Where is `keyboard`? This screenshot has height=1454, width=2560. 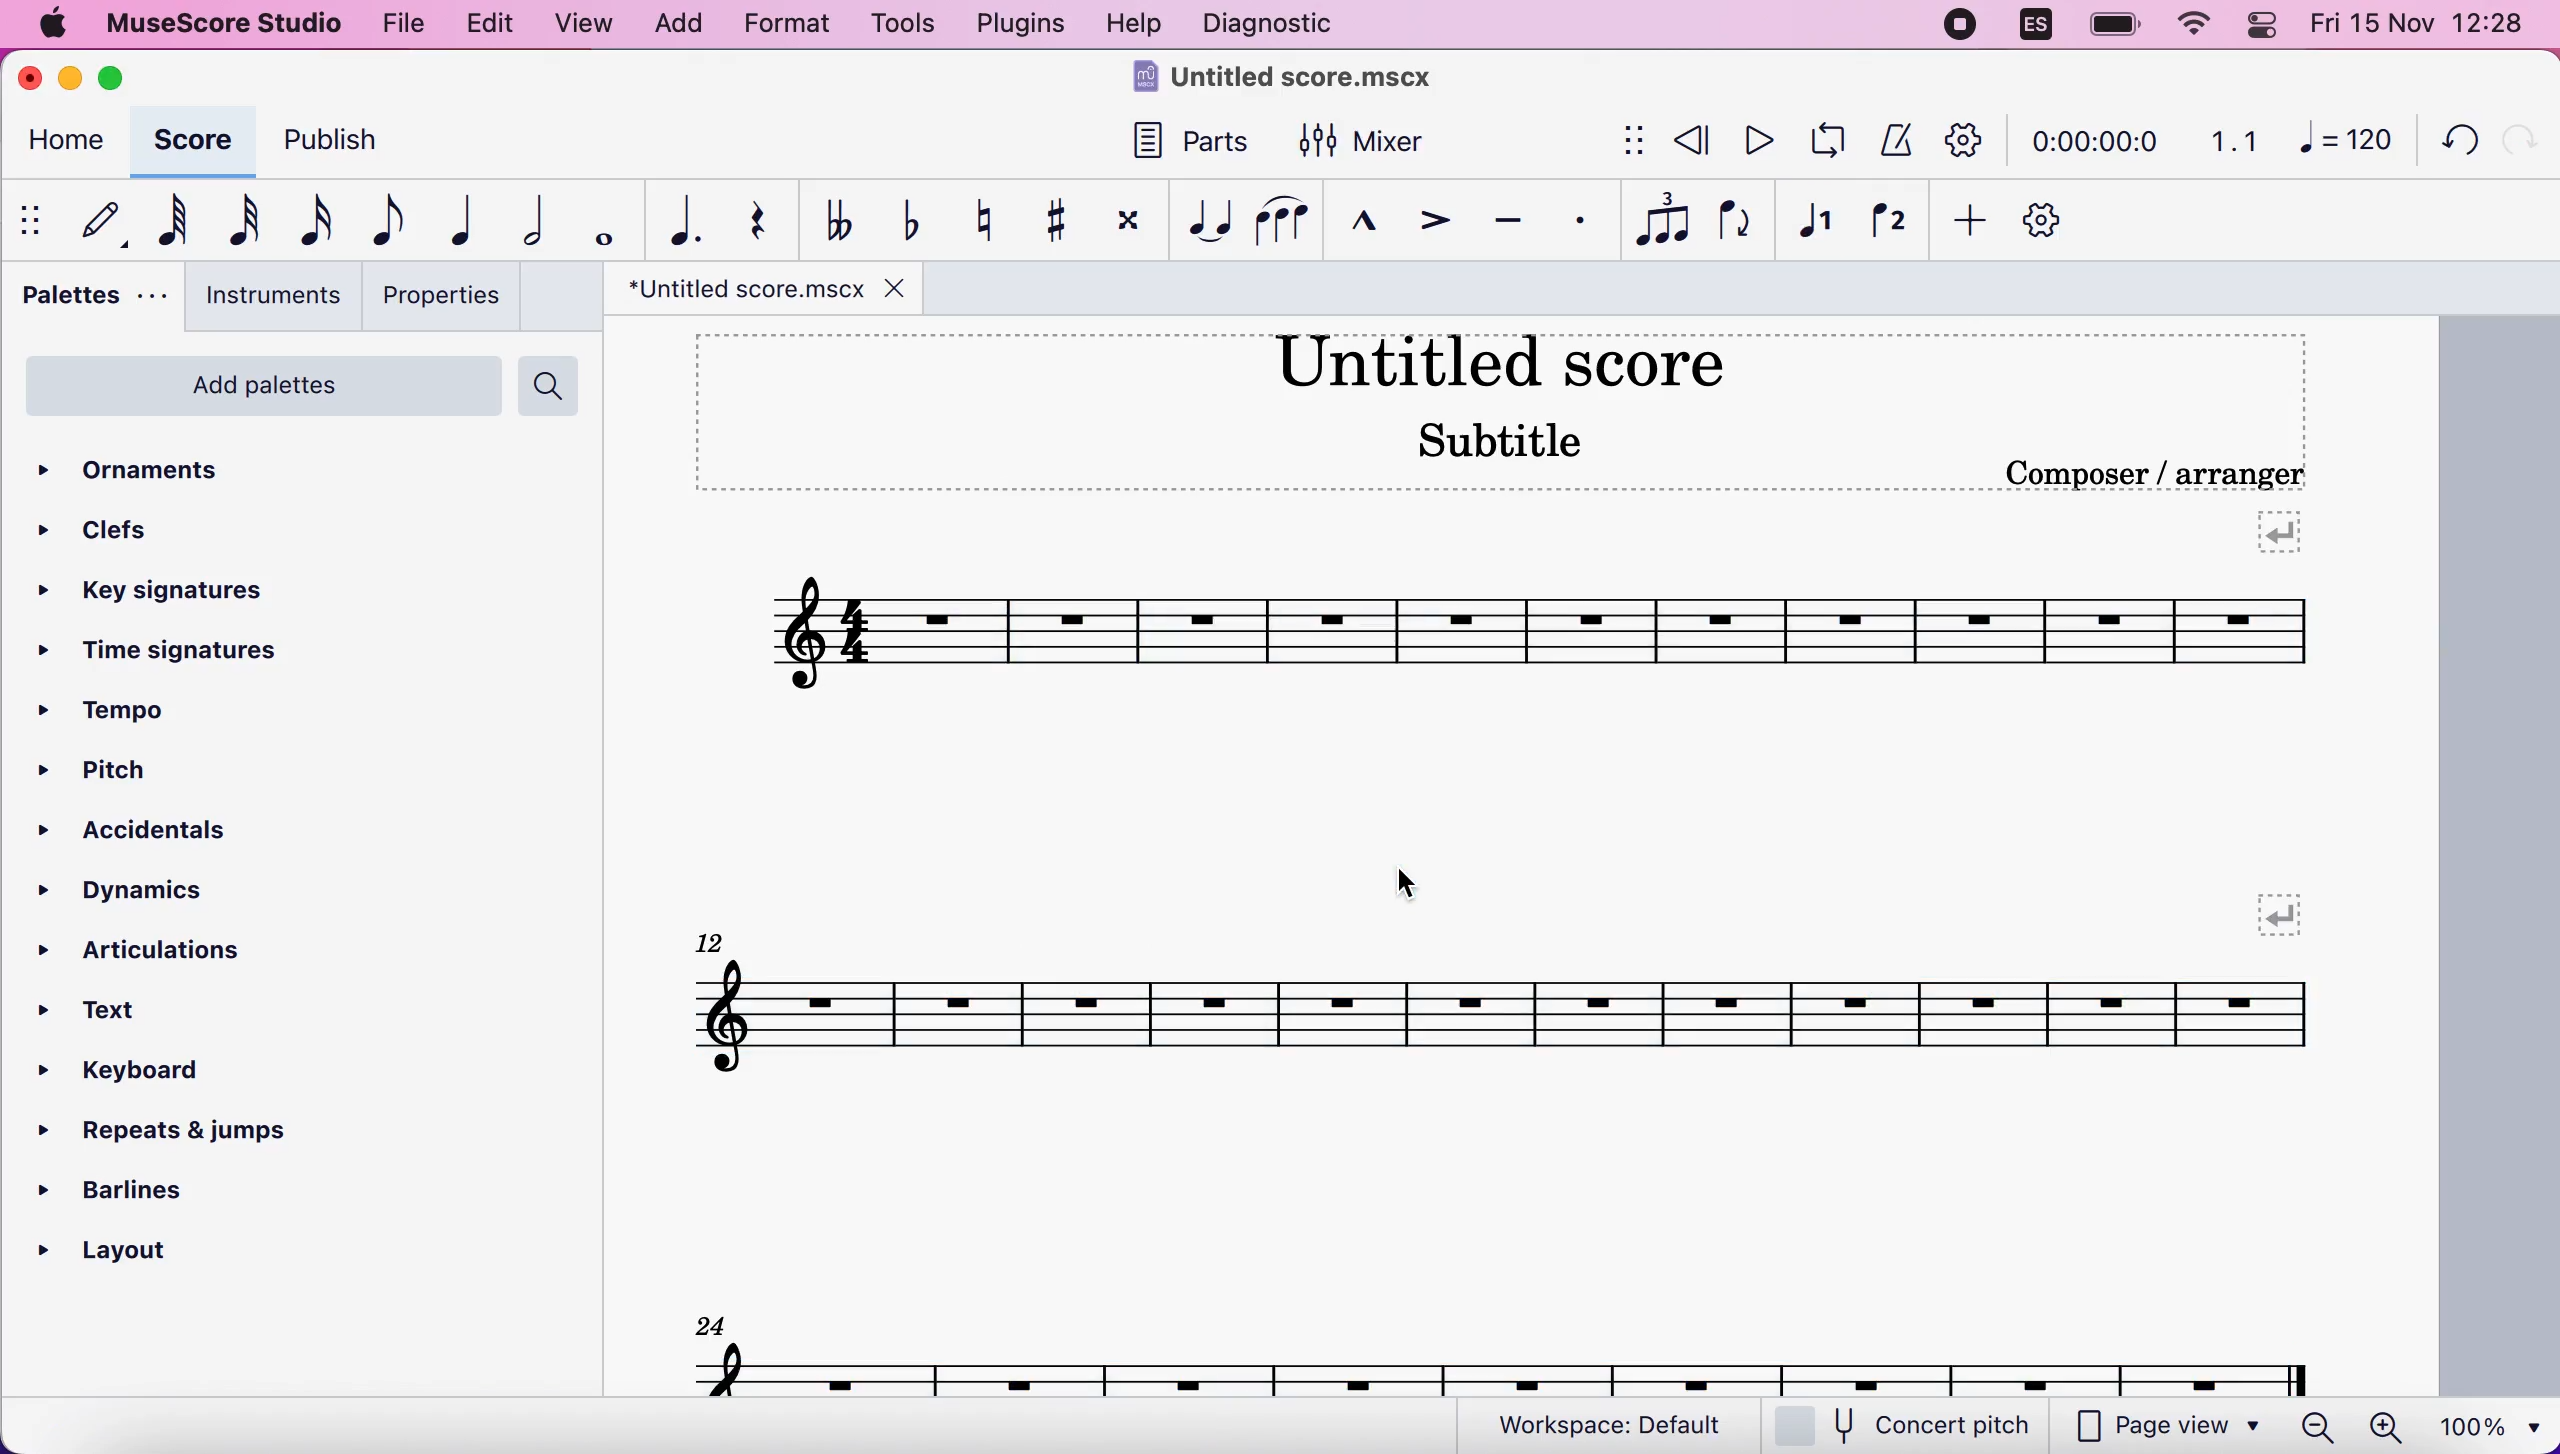 keyboard is located at coordinates (144, 1075).